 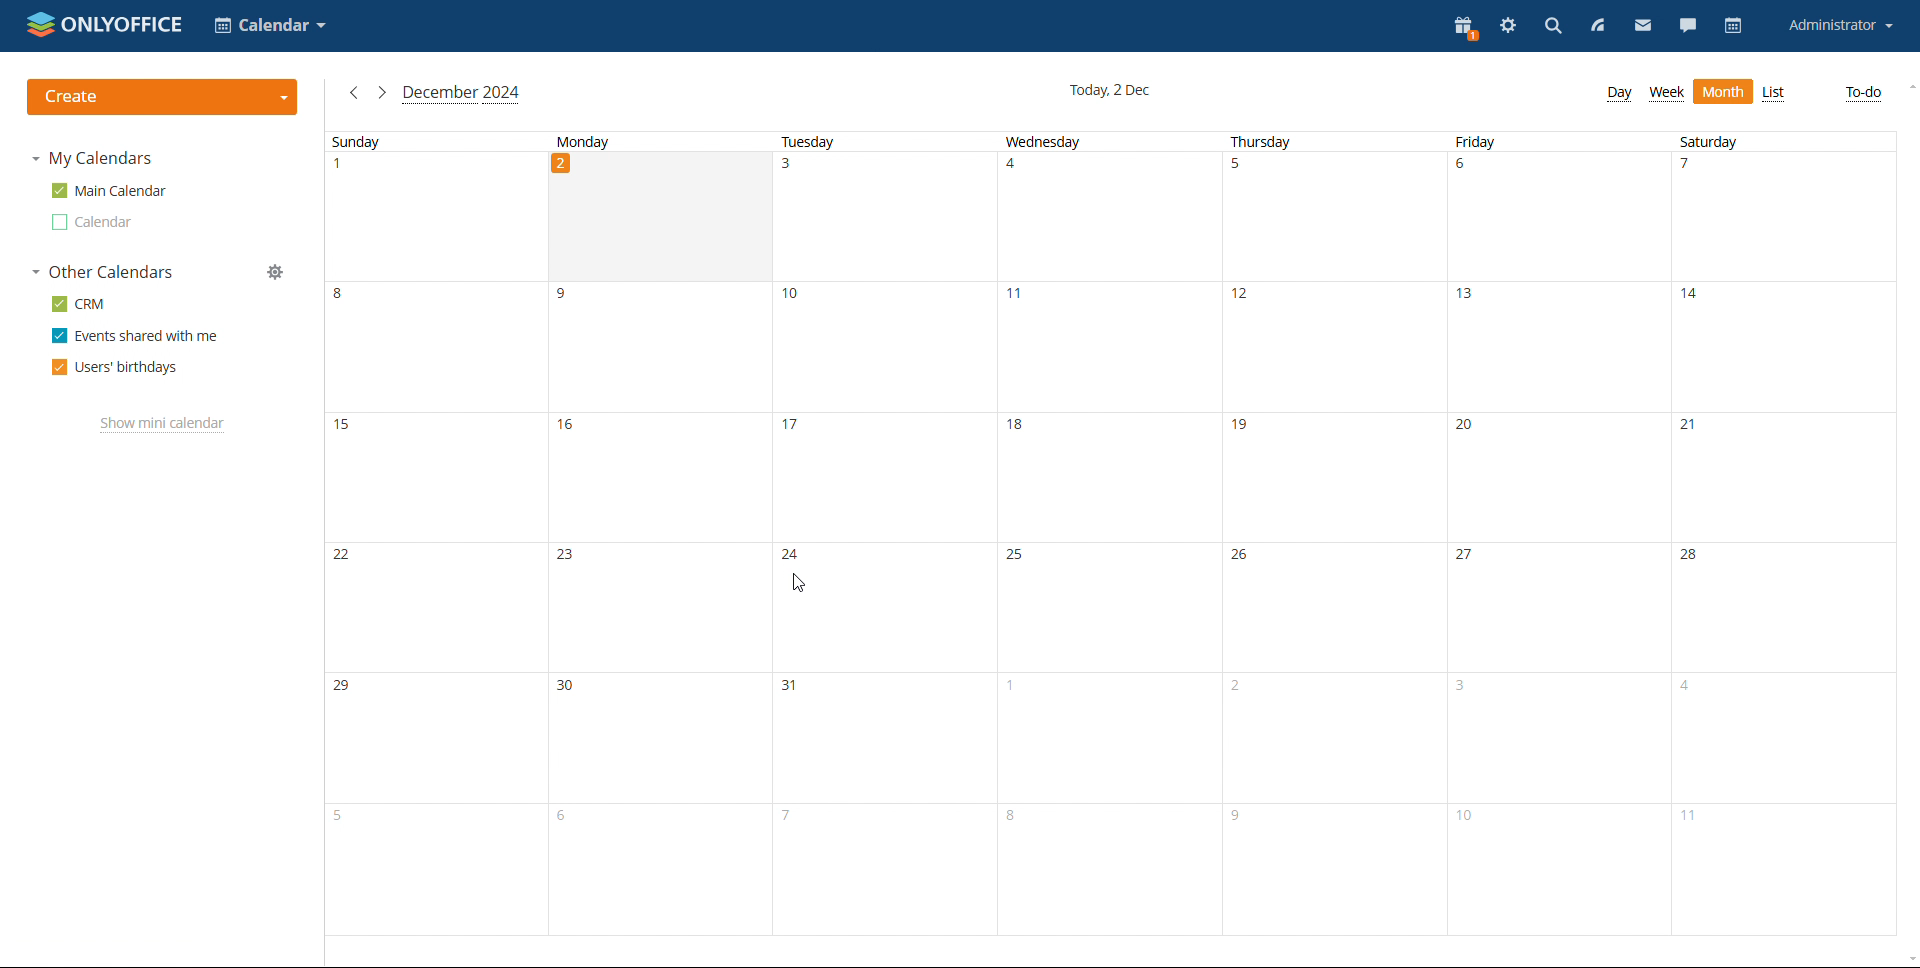 What do you see at coordinates (102, 272) in the screenshot?
I see `other calendars` at bounding box center [102, 272].